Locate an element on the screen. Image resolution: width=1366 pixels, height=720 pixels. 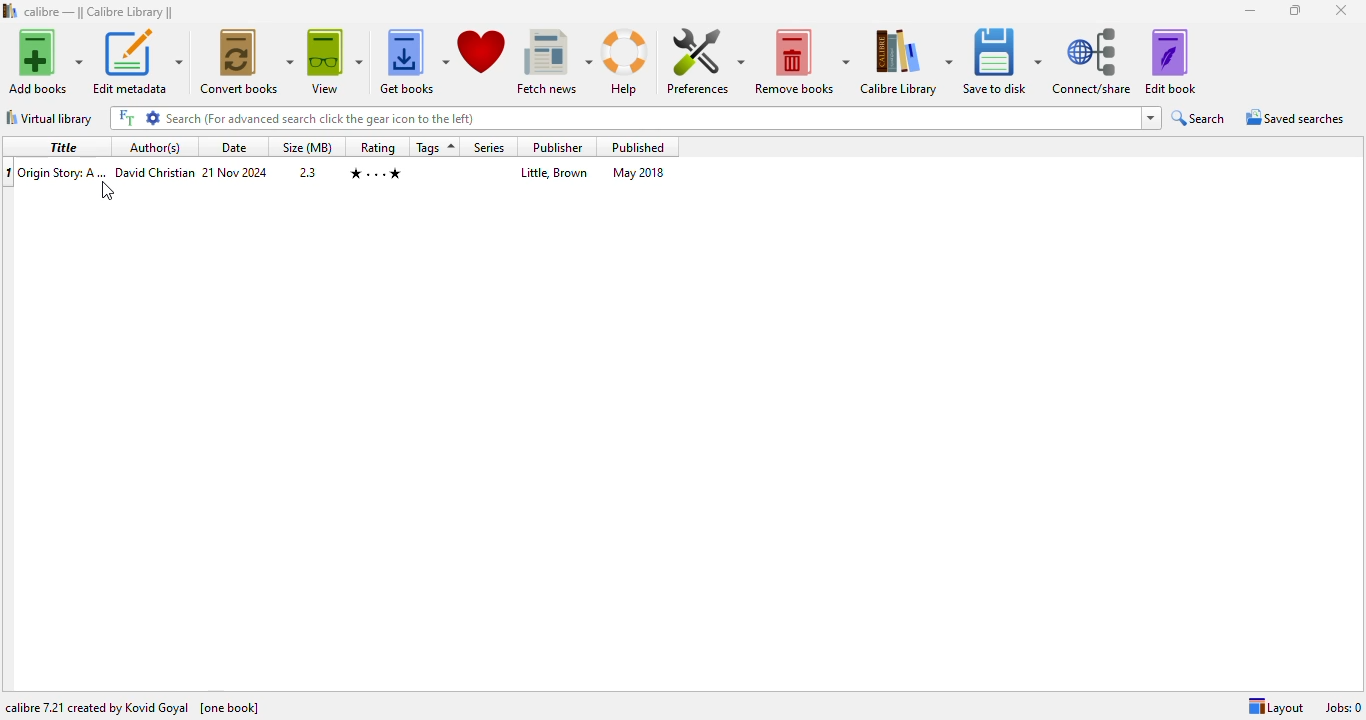
edit book is located at coordinates (1171, 60).